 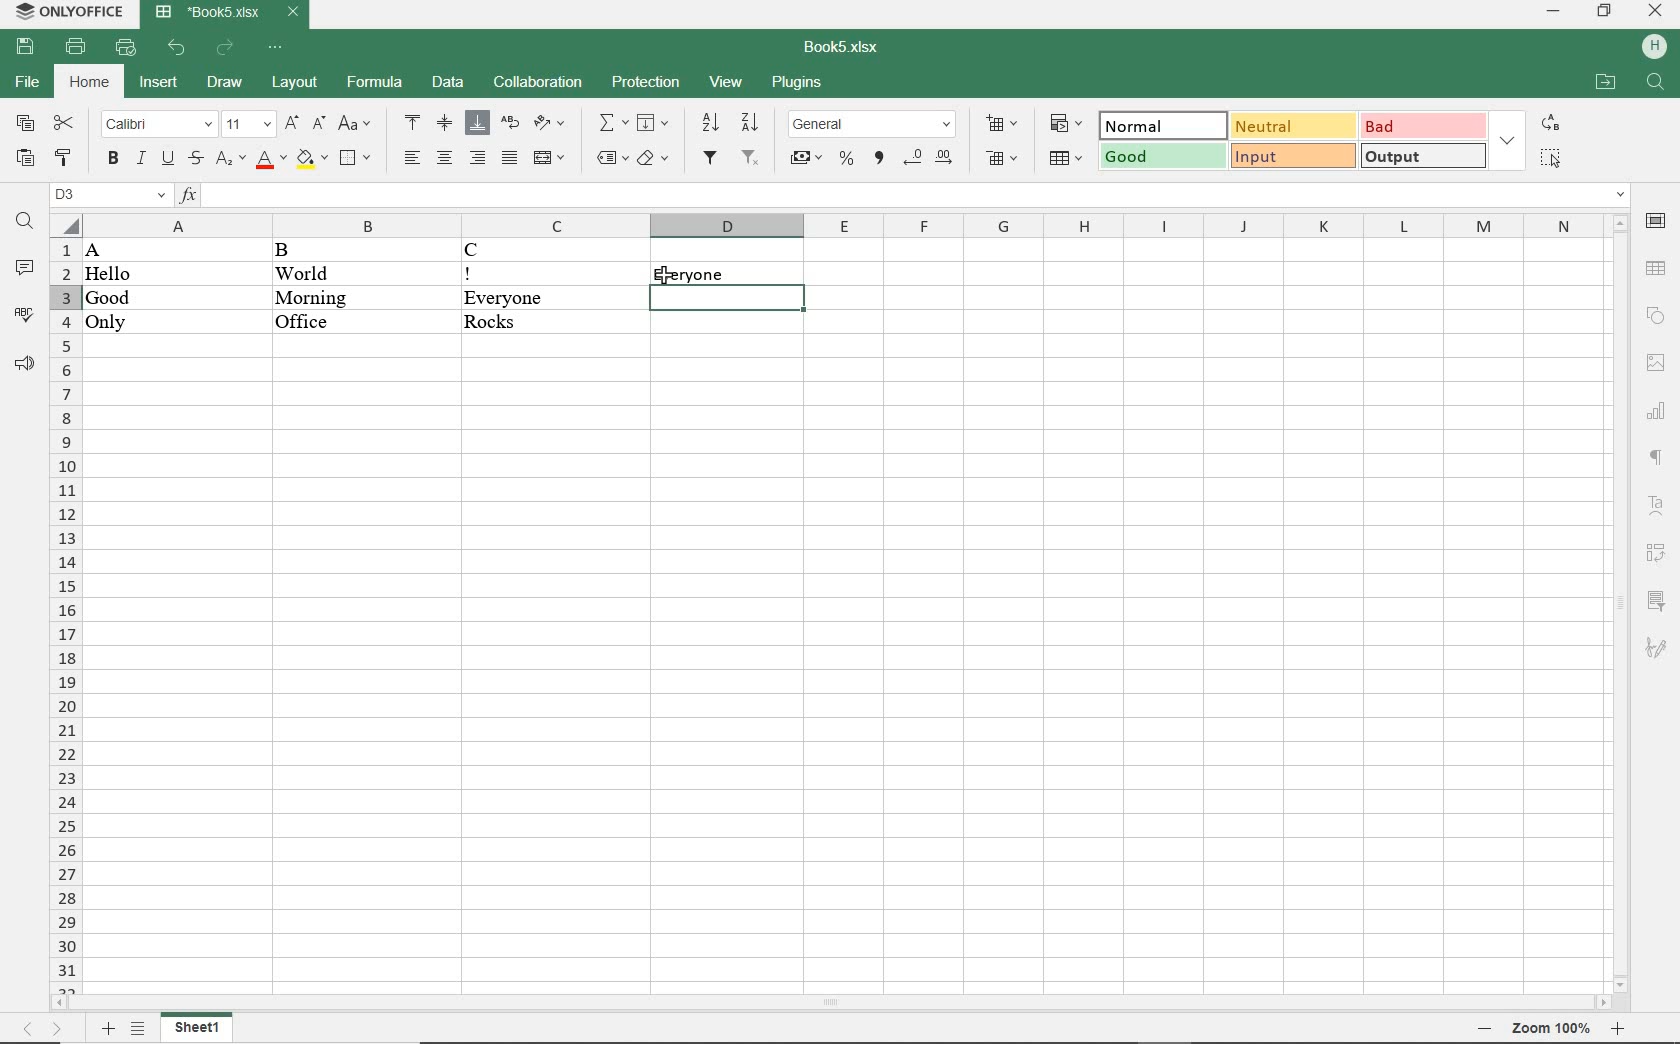 I want to click on plugins, so click(x=797, y=84).